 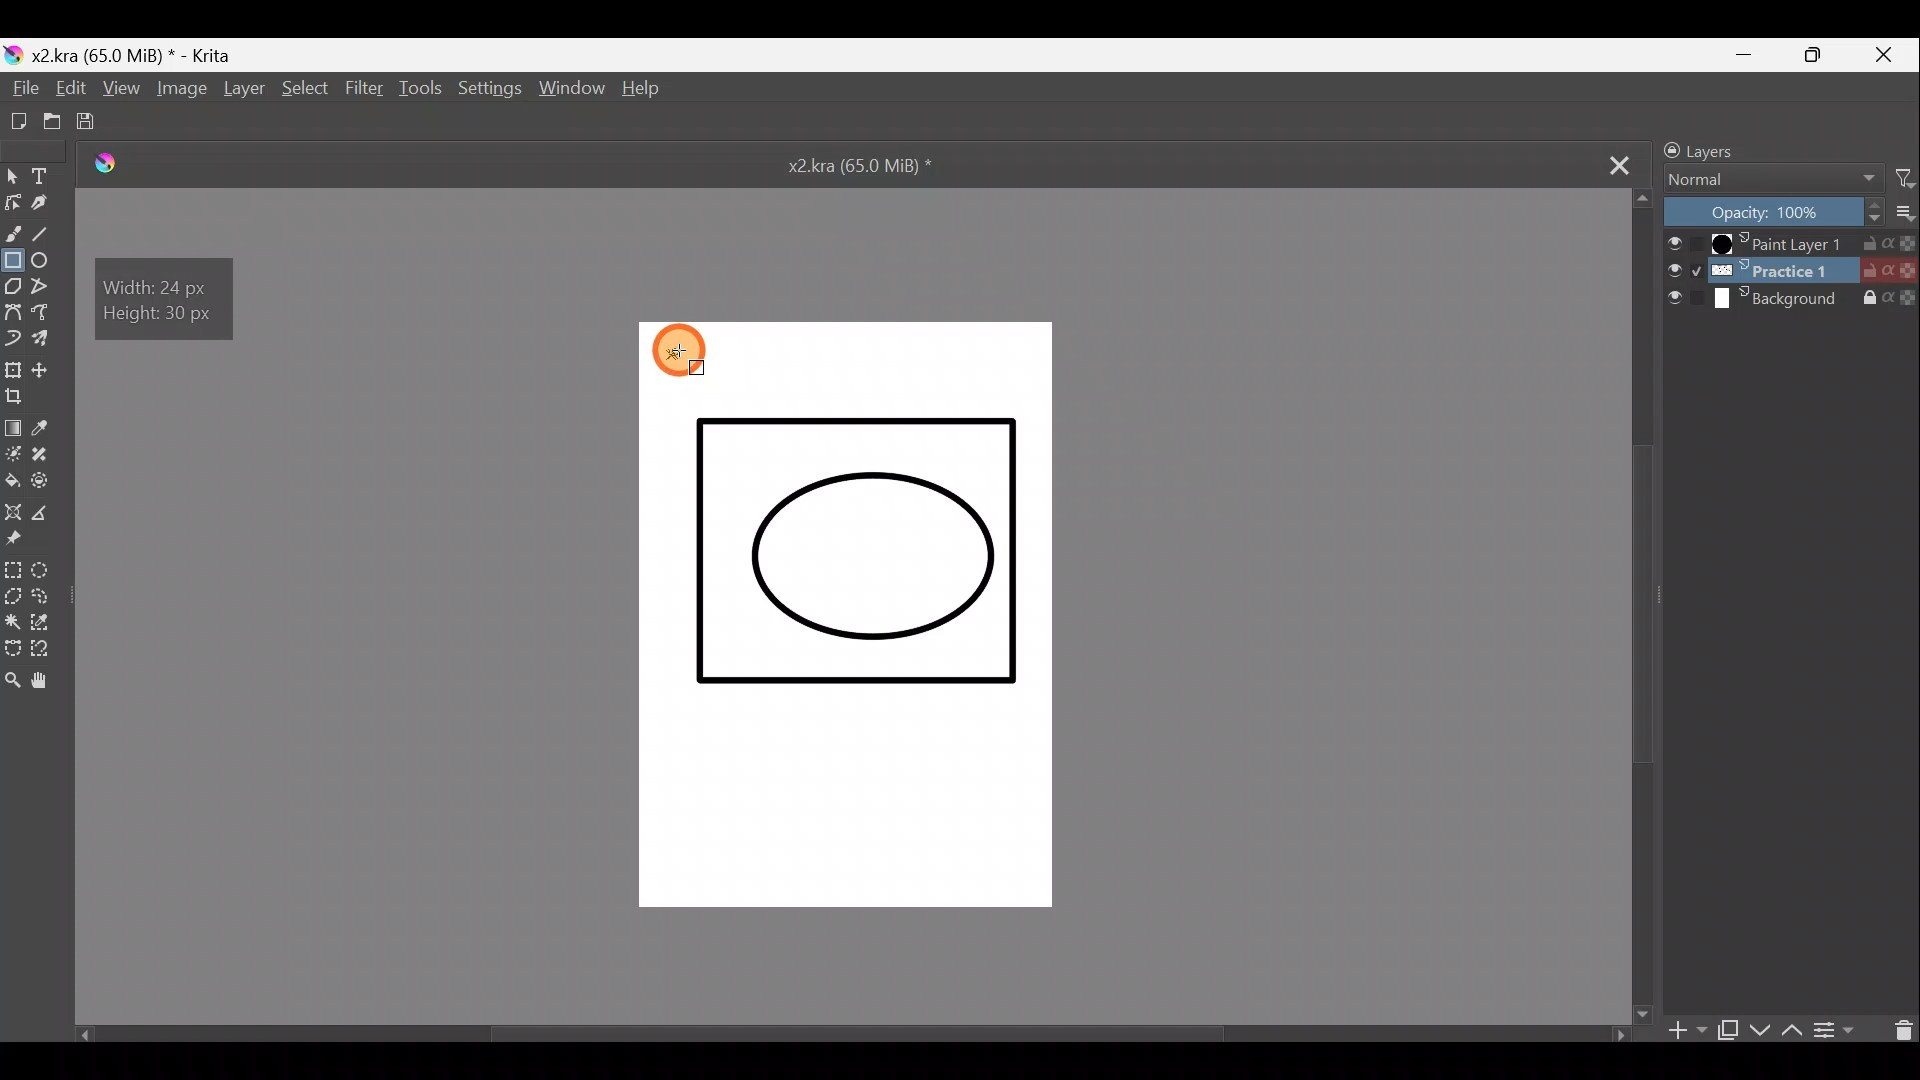 What do you see at coordinates (12, 175) in the screenshot?
I see `Select shapes tool` at bounding box center [12, 175].